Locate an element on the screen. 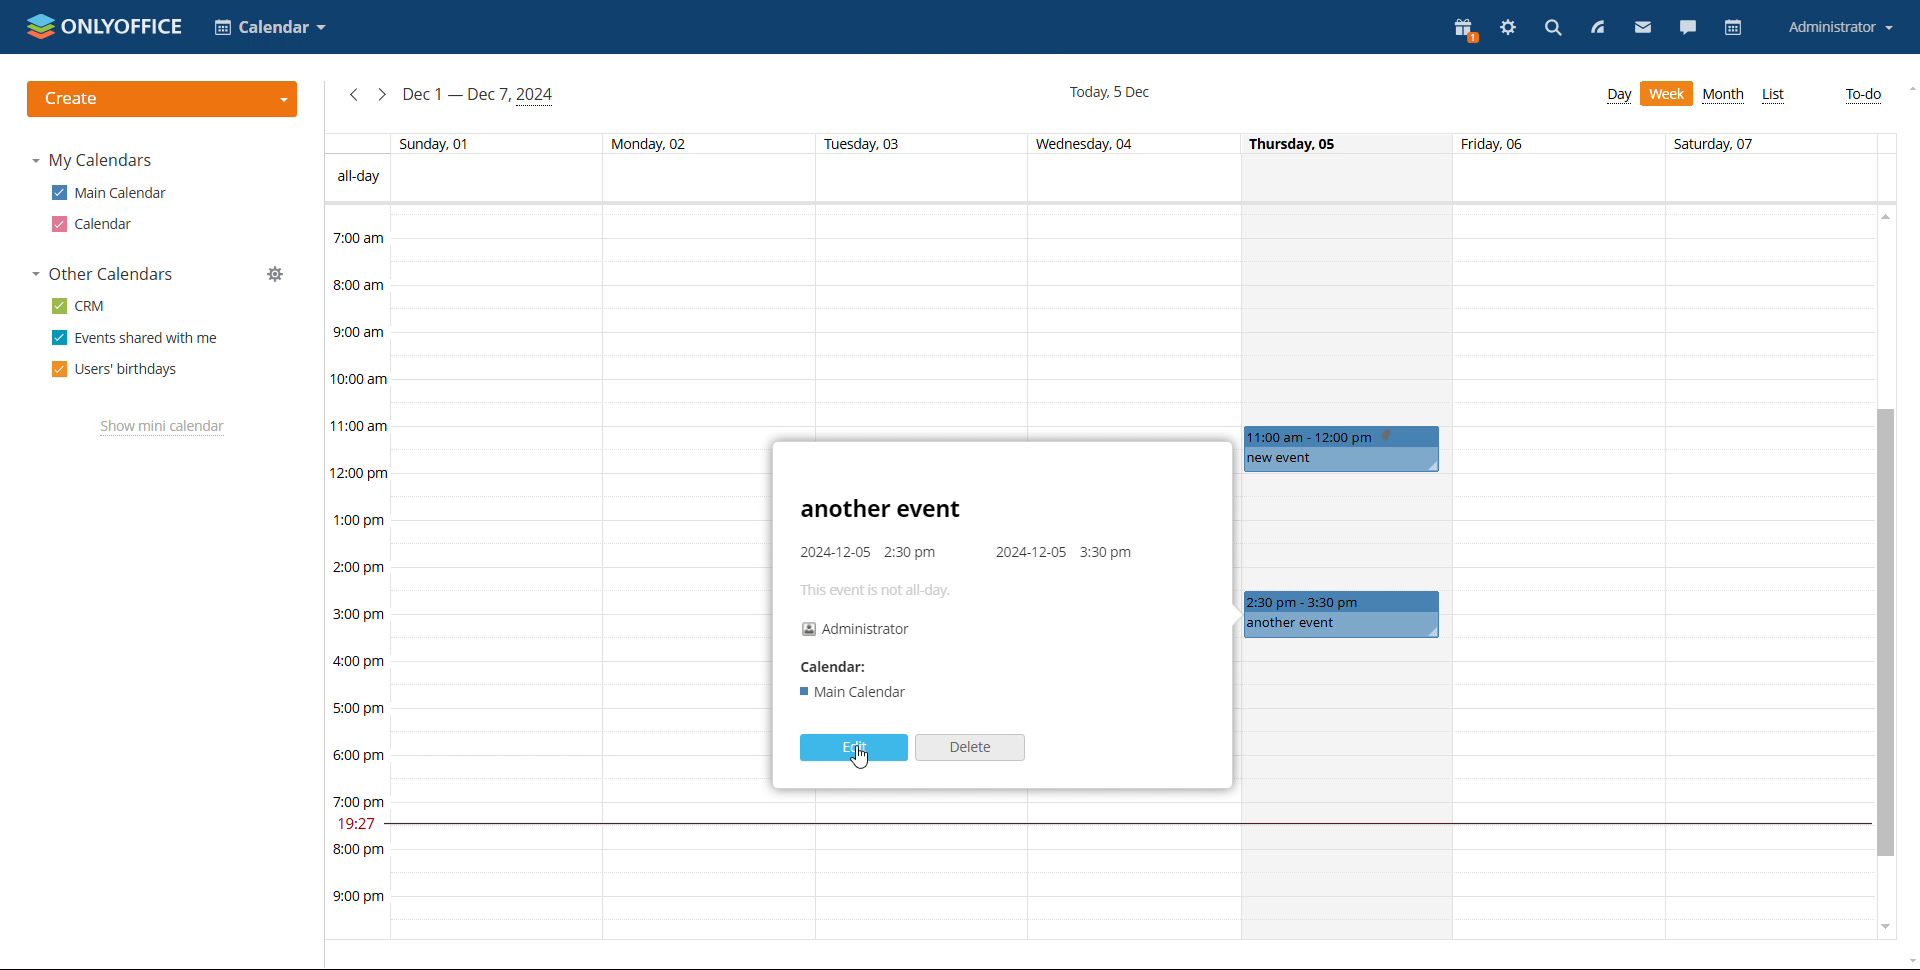 The image size is (1920, 970). 8:00 pm is located at coordinates (358, 850).